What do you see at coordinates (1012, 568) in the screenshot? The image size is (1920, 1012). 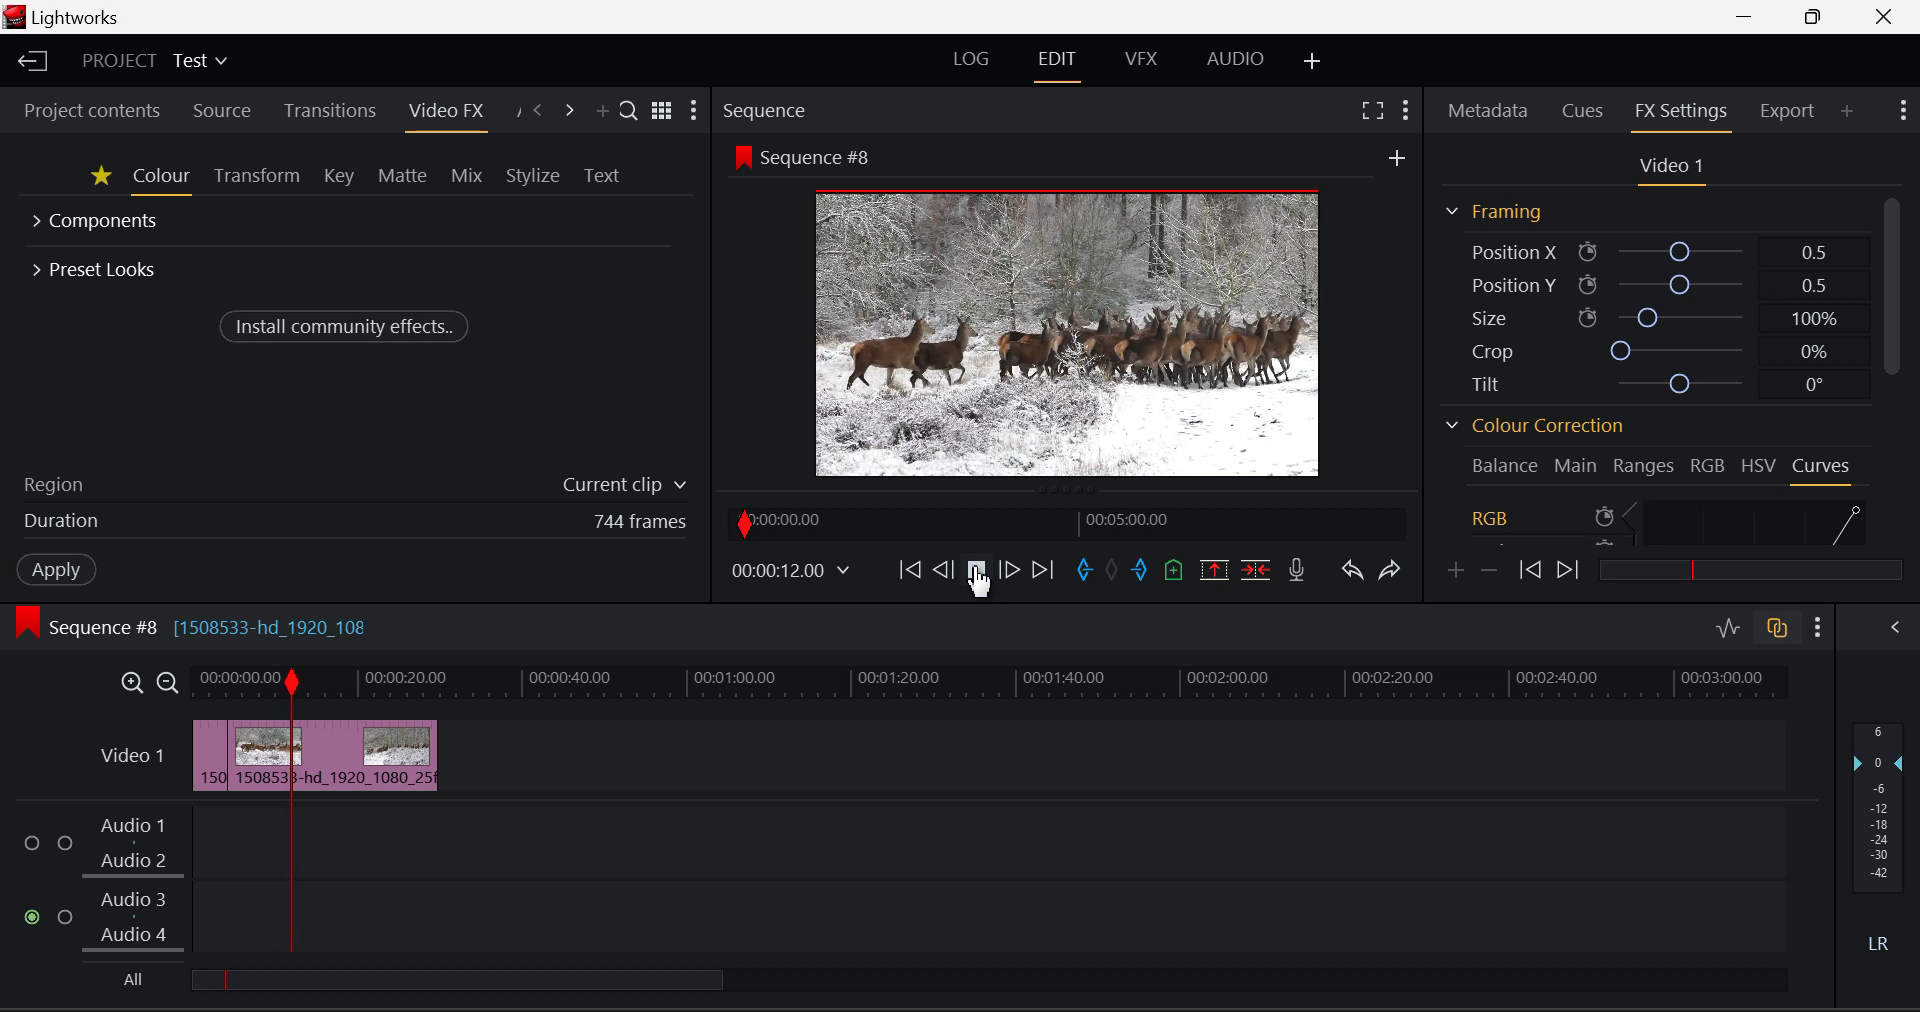 I see `Go Forward` at bounding box center [1012, 568].